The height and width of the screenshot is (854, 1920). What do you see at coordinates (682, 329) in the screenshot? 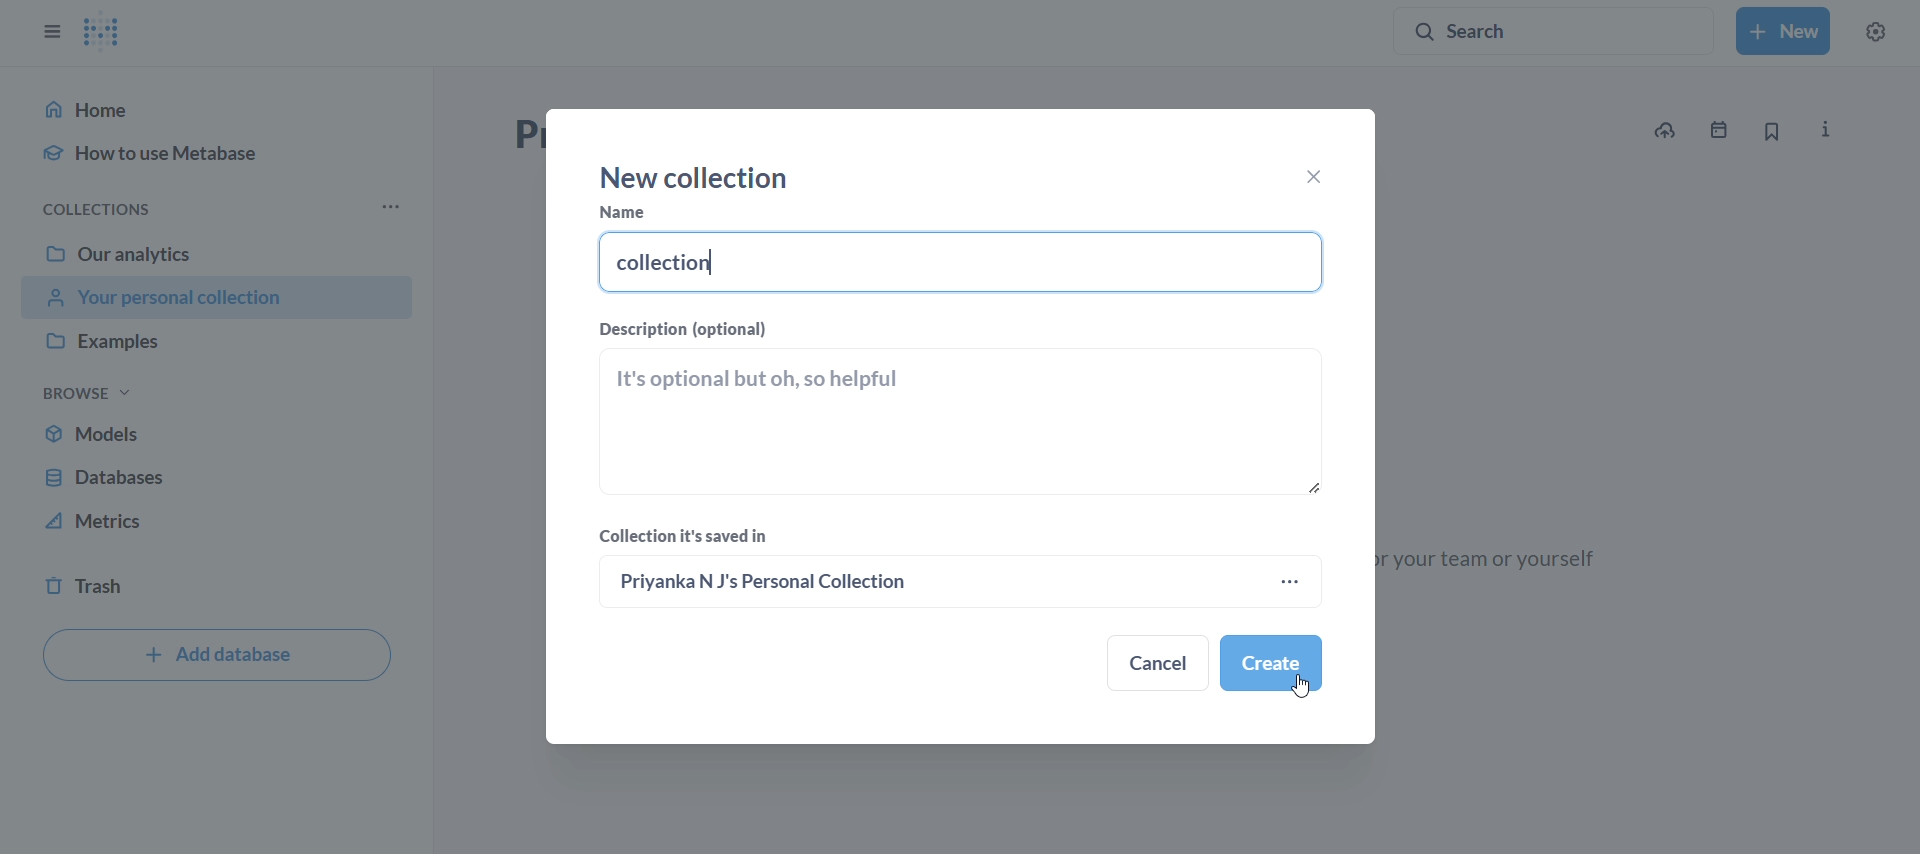
I see `Description(OPTIONAL)` at bounding box center [682, 329].